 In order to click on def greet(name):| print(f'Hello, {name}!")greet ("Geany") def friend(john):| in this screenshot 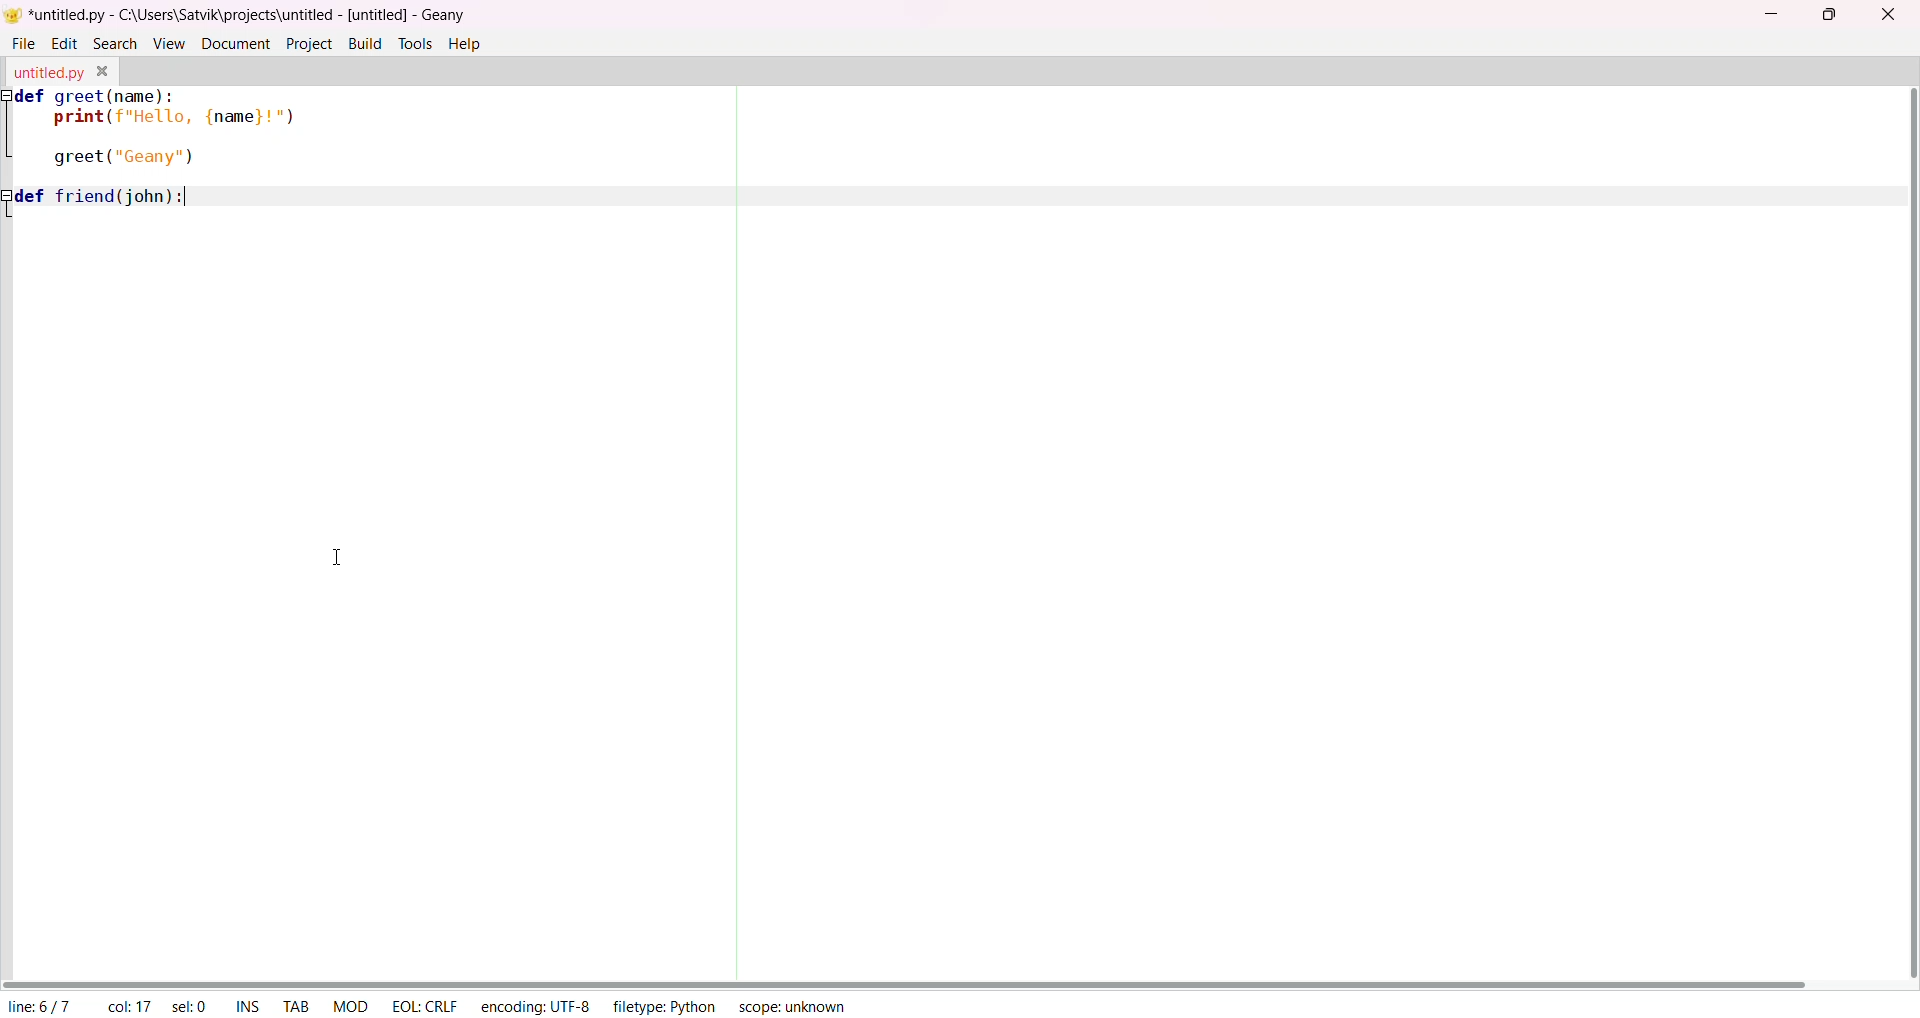, I will do `click(166, 149)`.